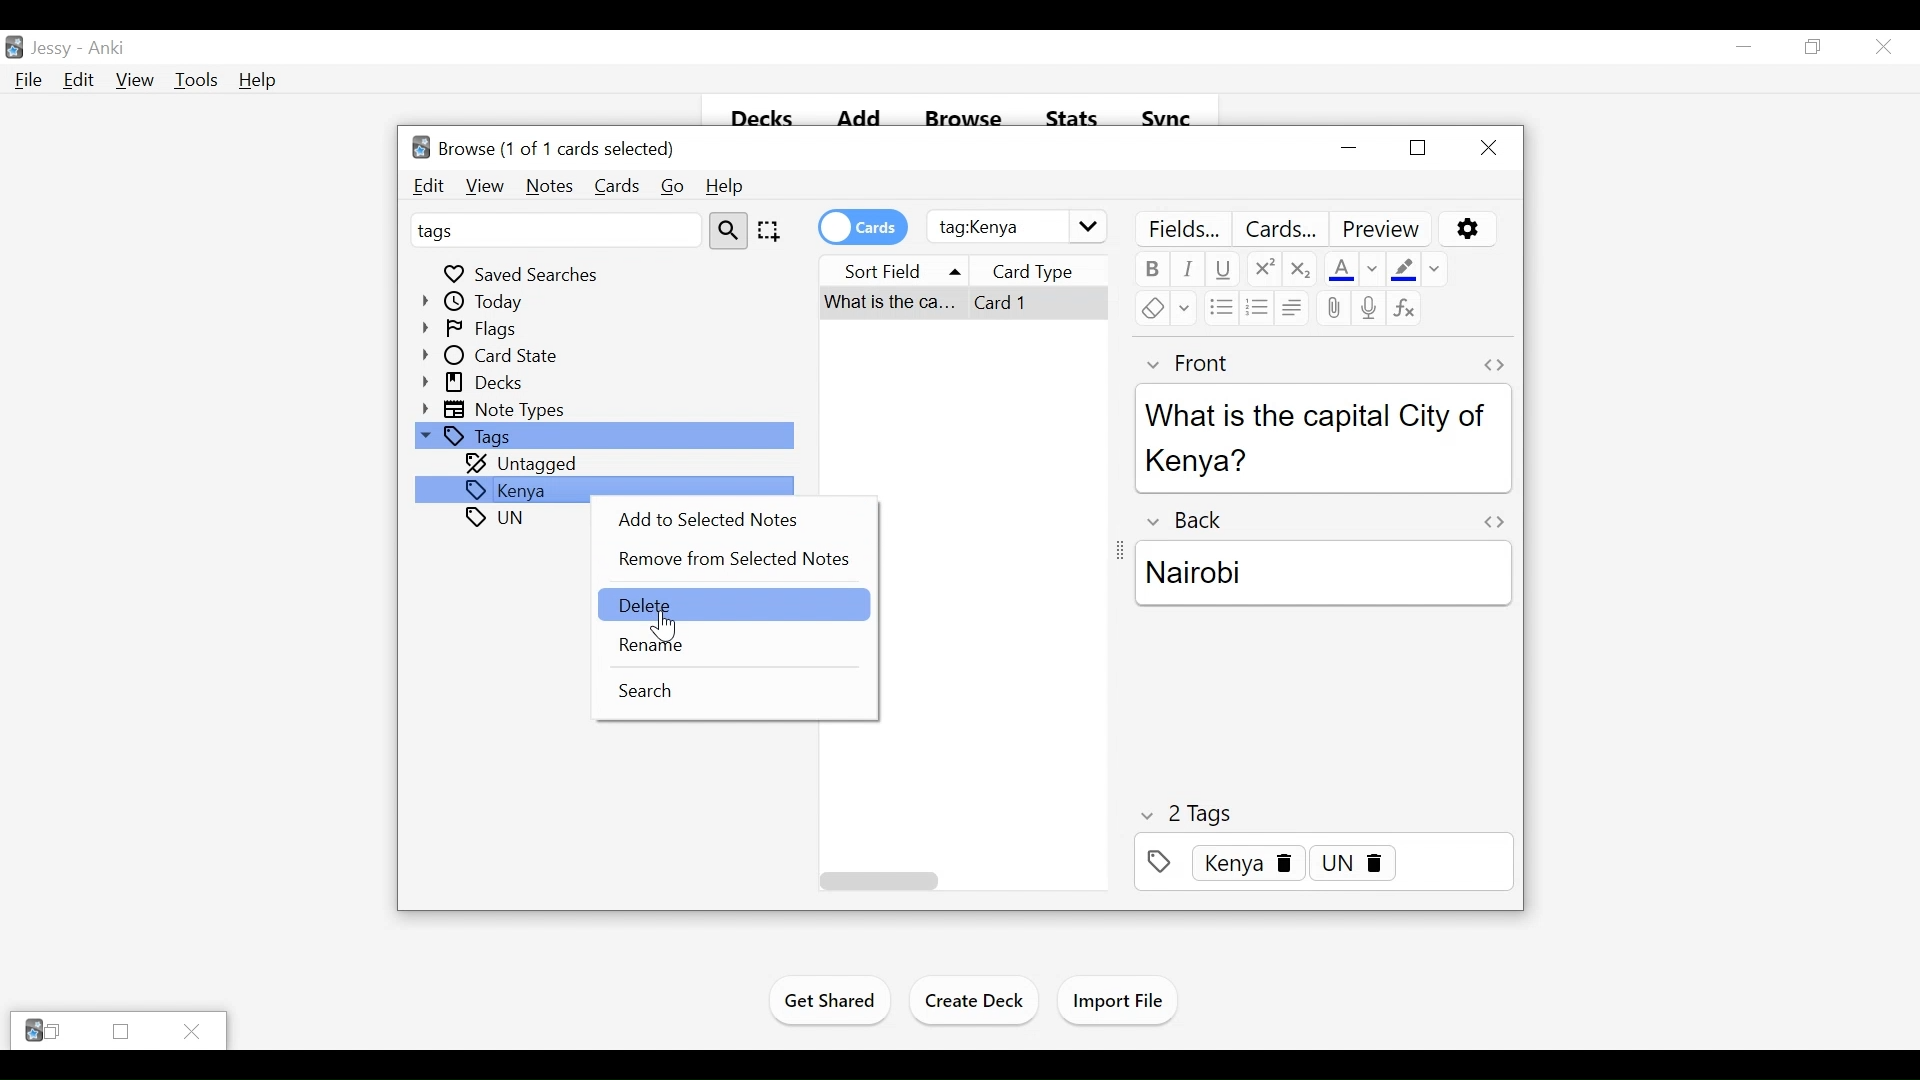  What do you see at coordinates (548, 187) in the screenshot?
I see `Notes` at bounding box center [548, 187].